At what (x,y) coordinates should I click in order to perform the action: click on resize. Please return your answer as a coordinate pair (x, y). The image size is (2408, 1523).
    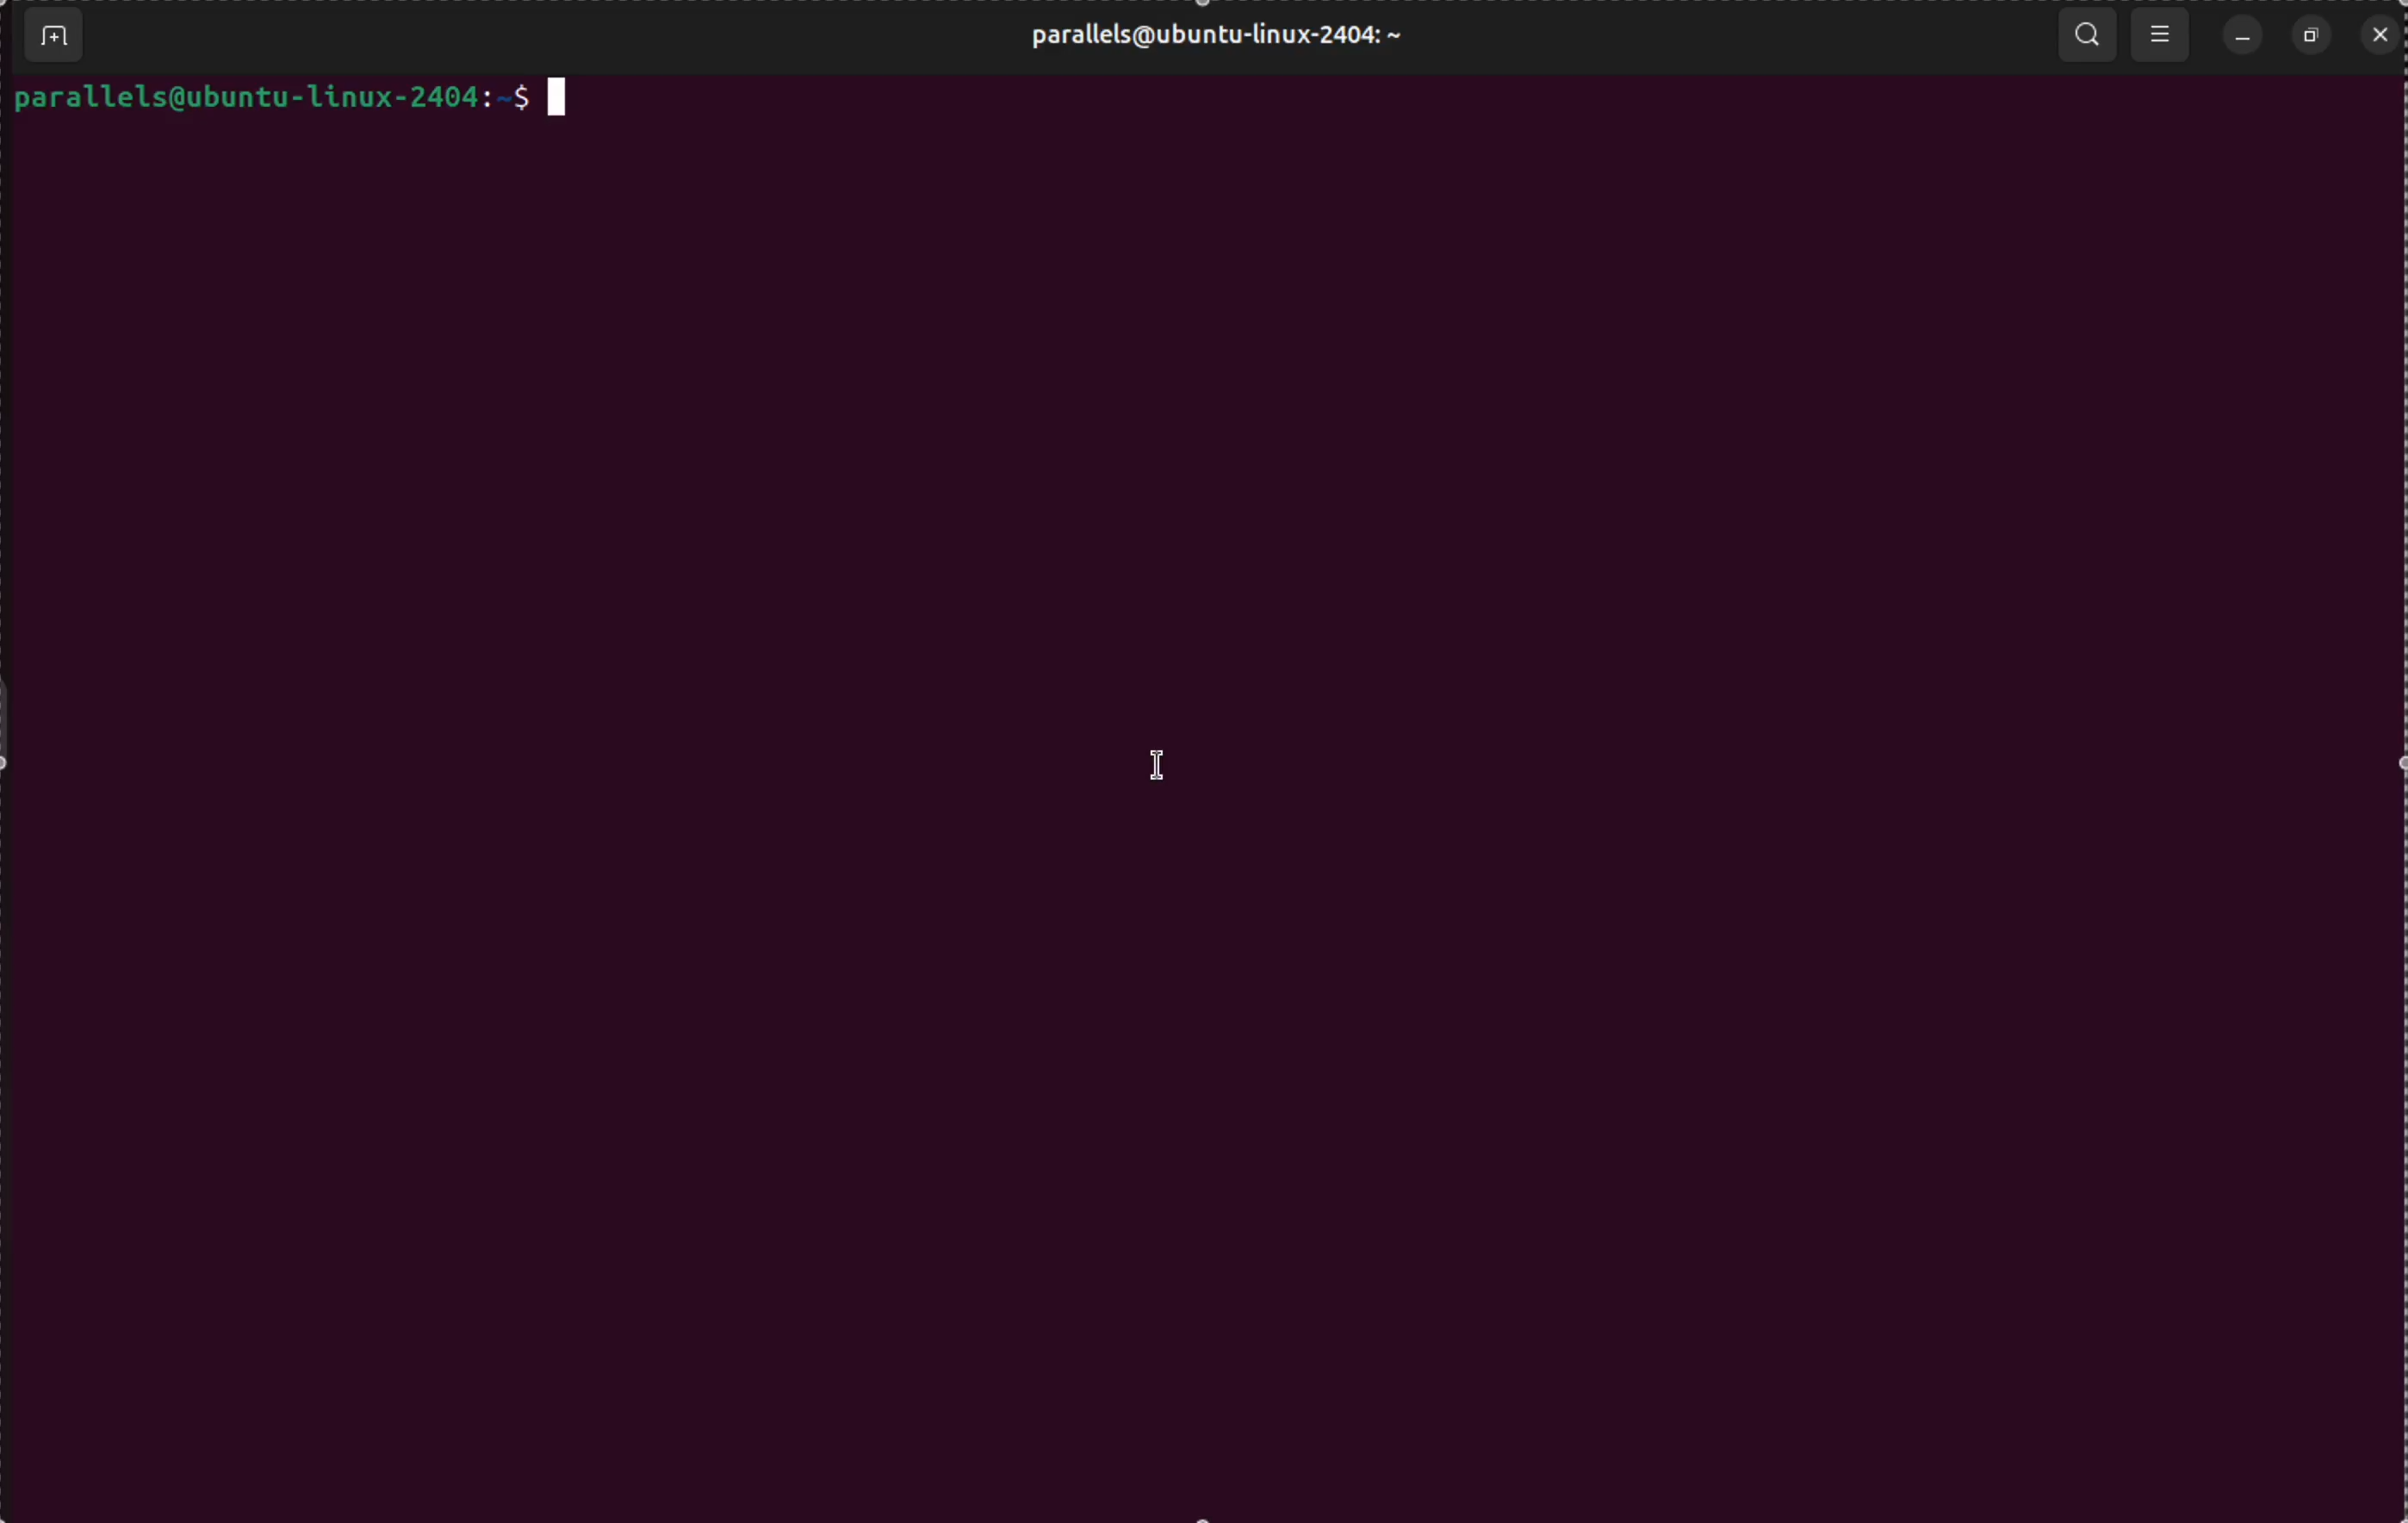
    Looking at the image, I should click on (2311, 36).